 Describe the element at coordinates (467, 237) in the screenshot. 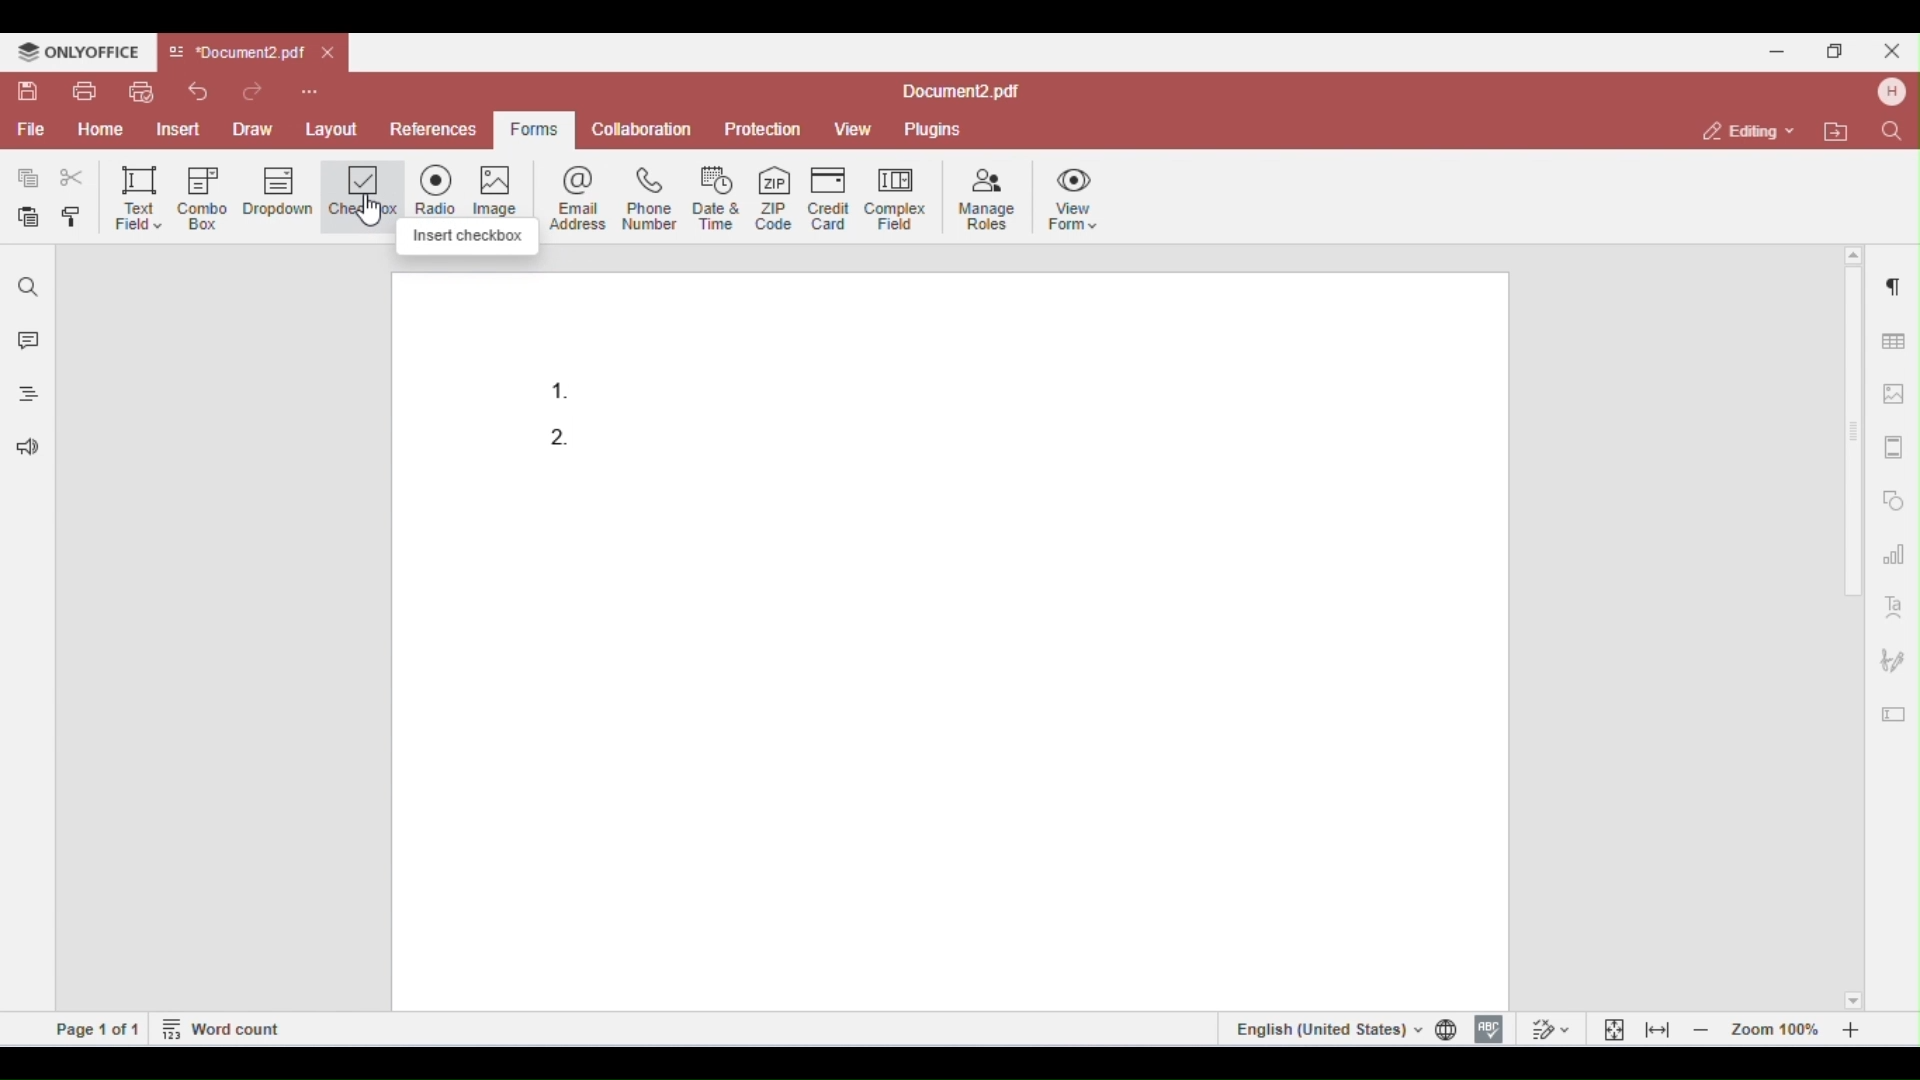

I see `insert checkbox` at that location.